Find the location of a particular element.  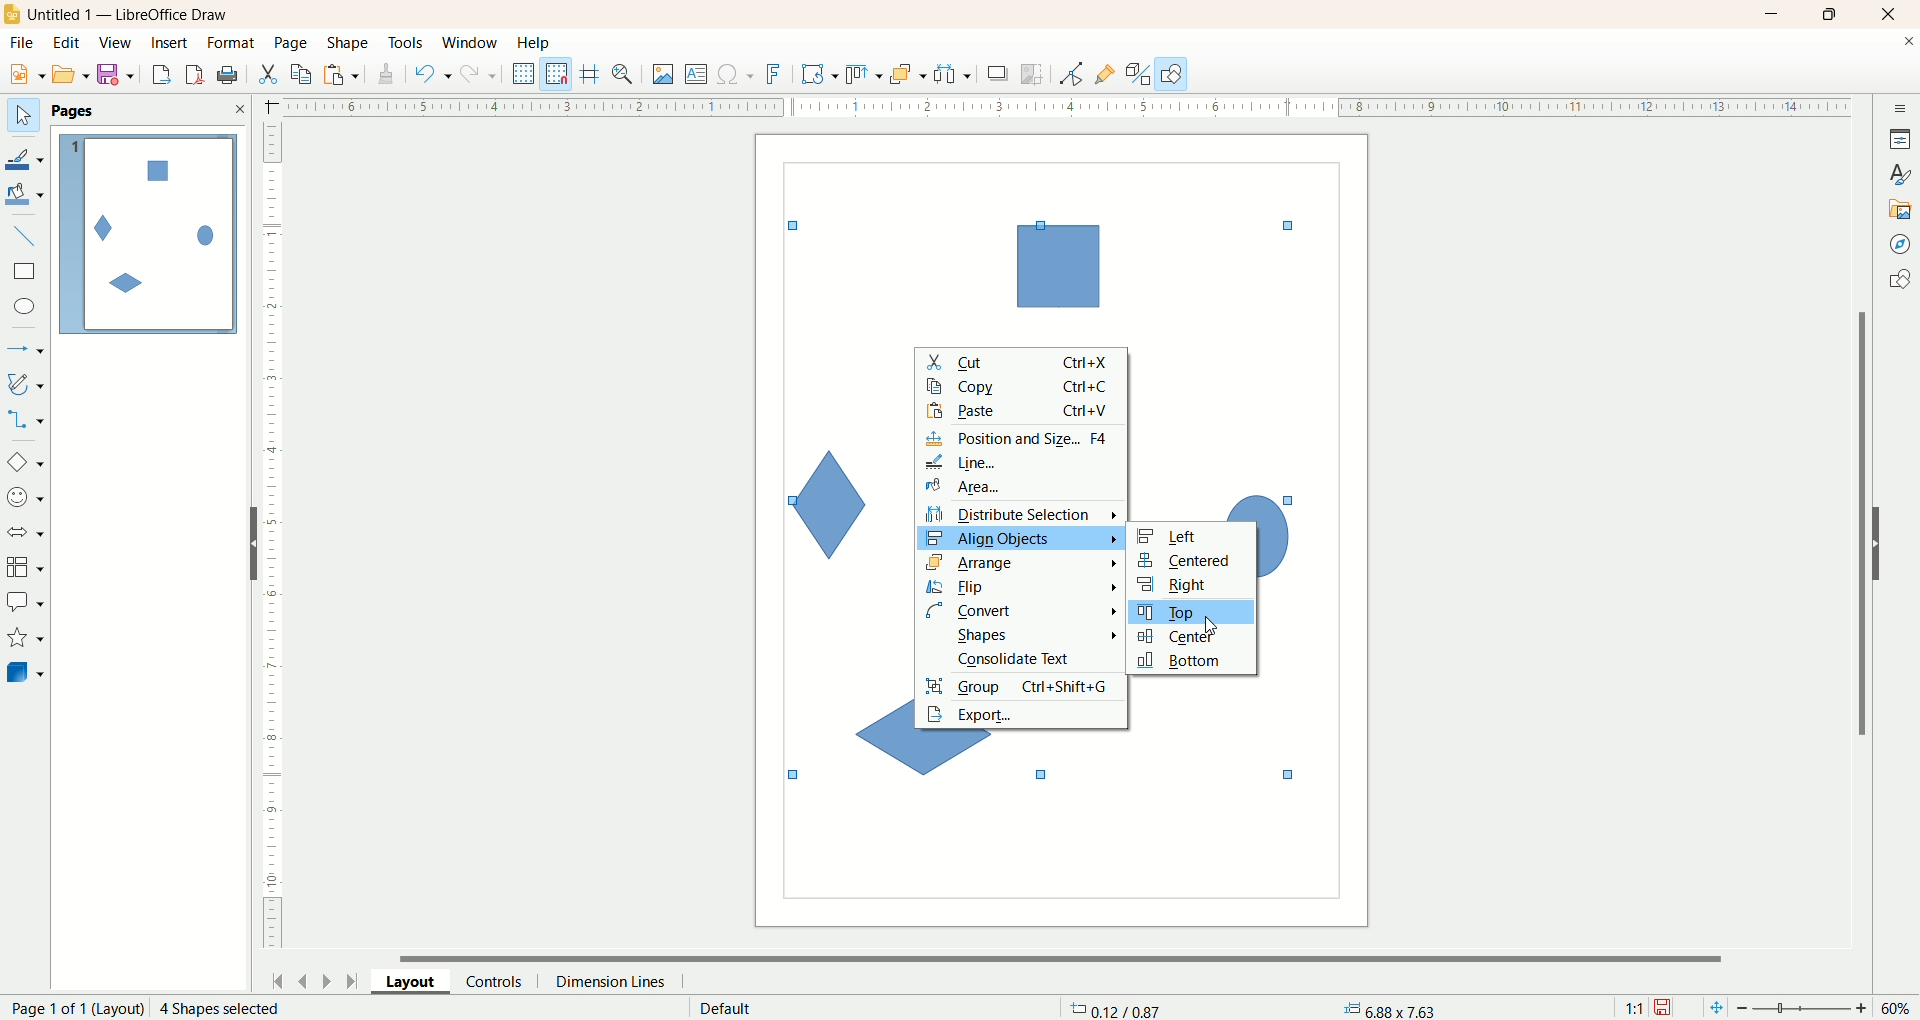

control is located at coordinates (503, 981).